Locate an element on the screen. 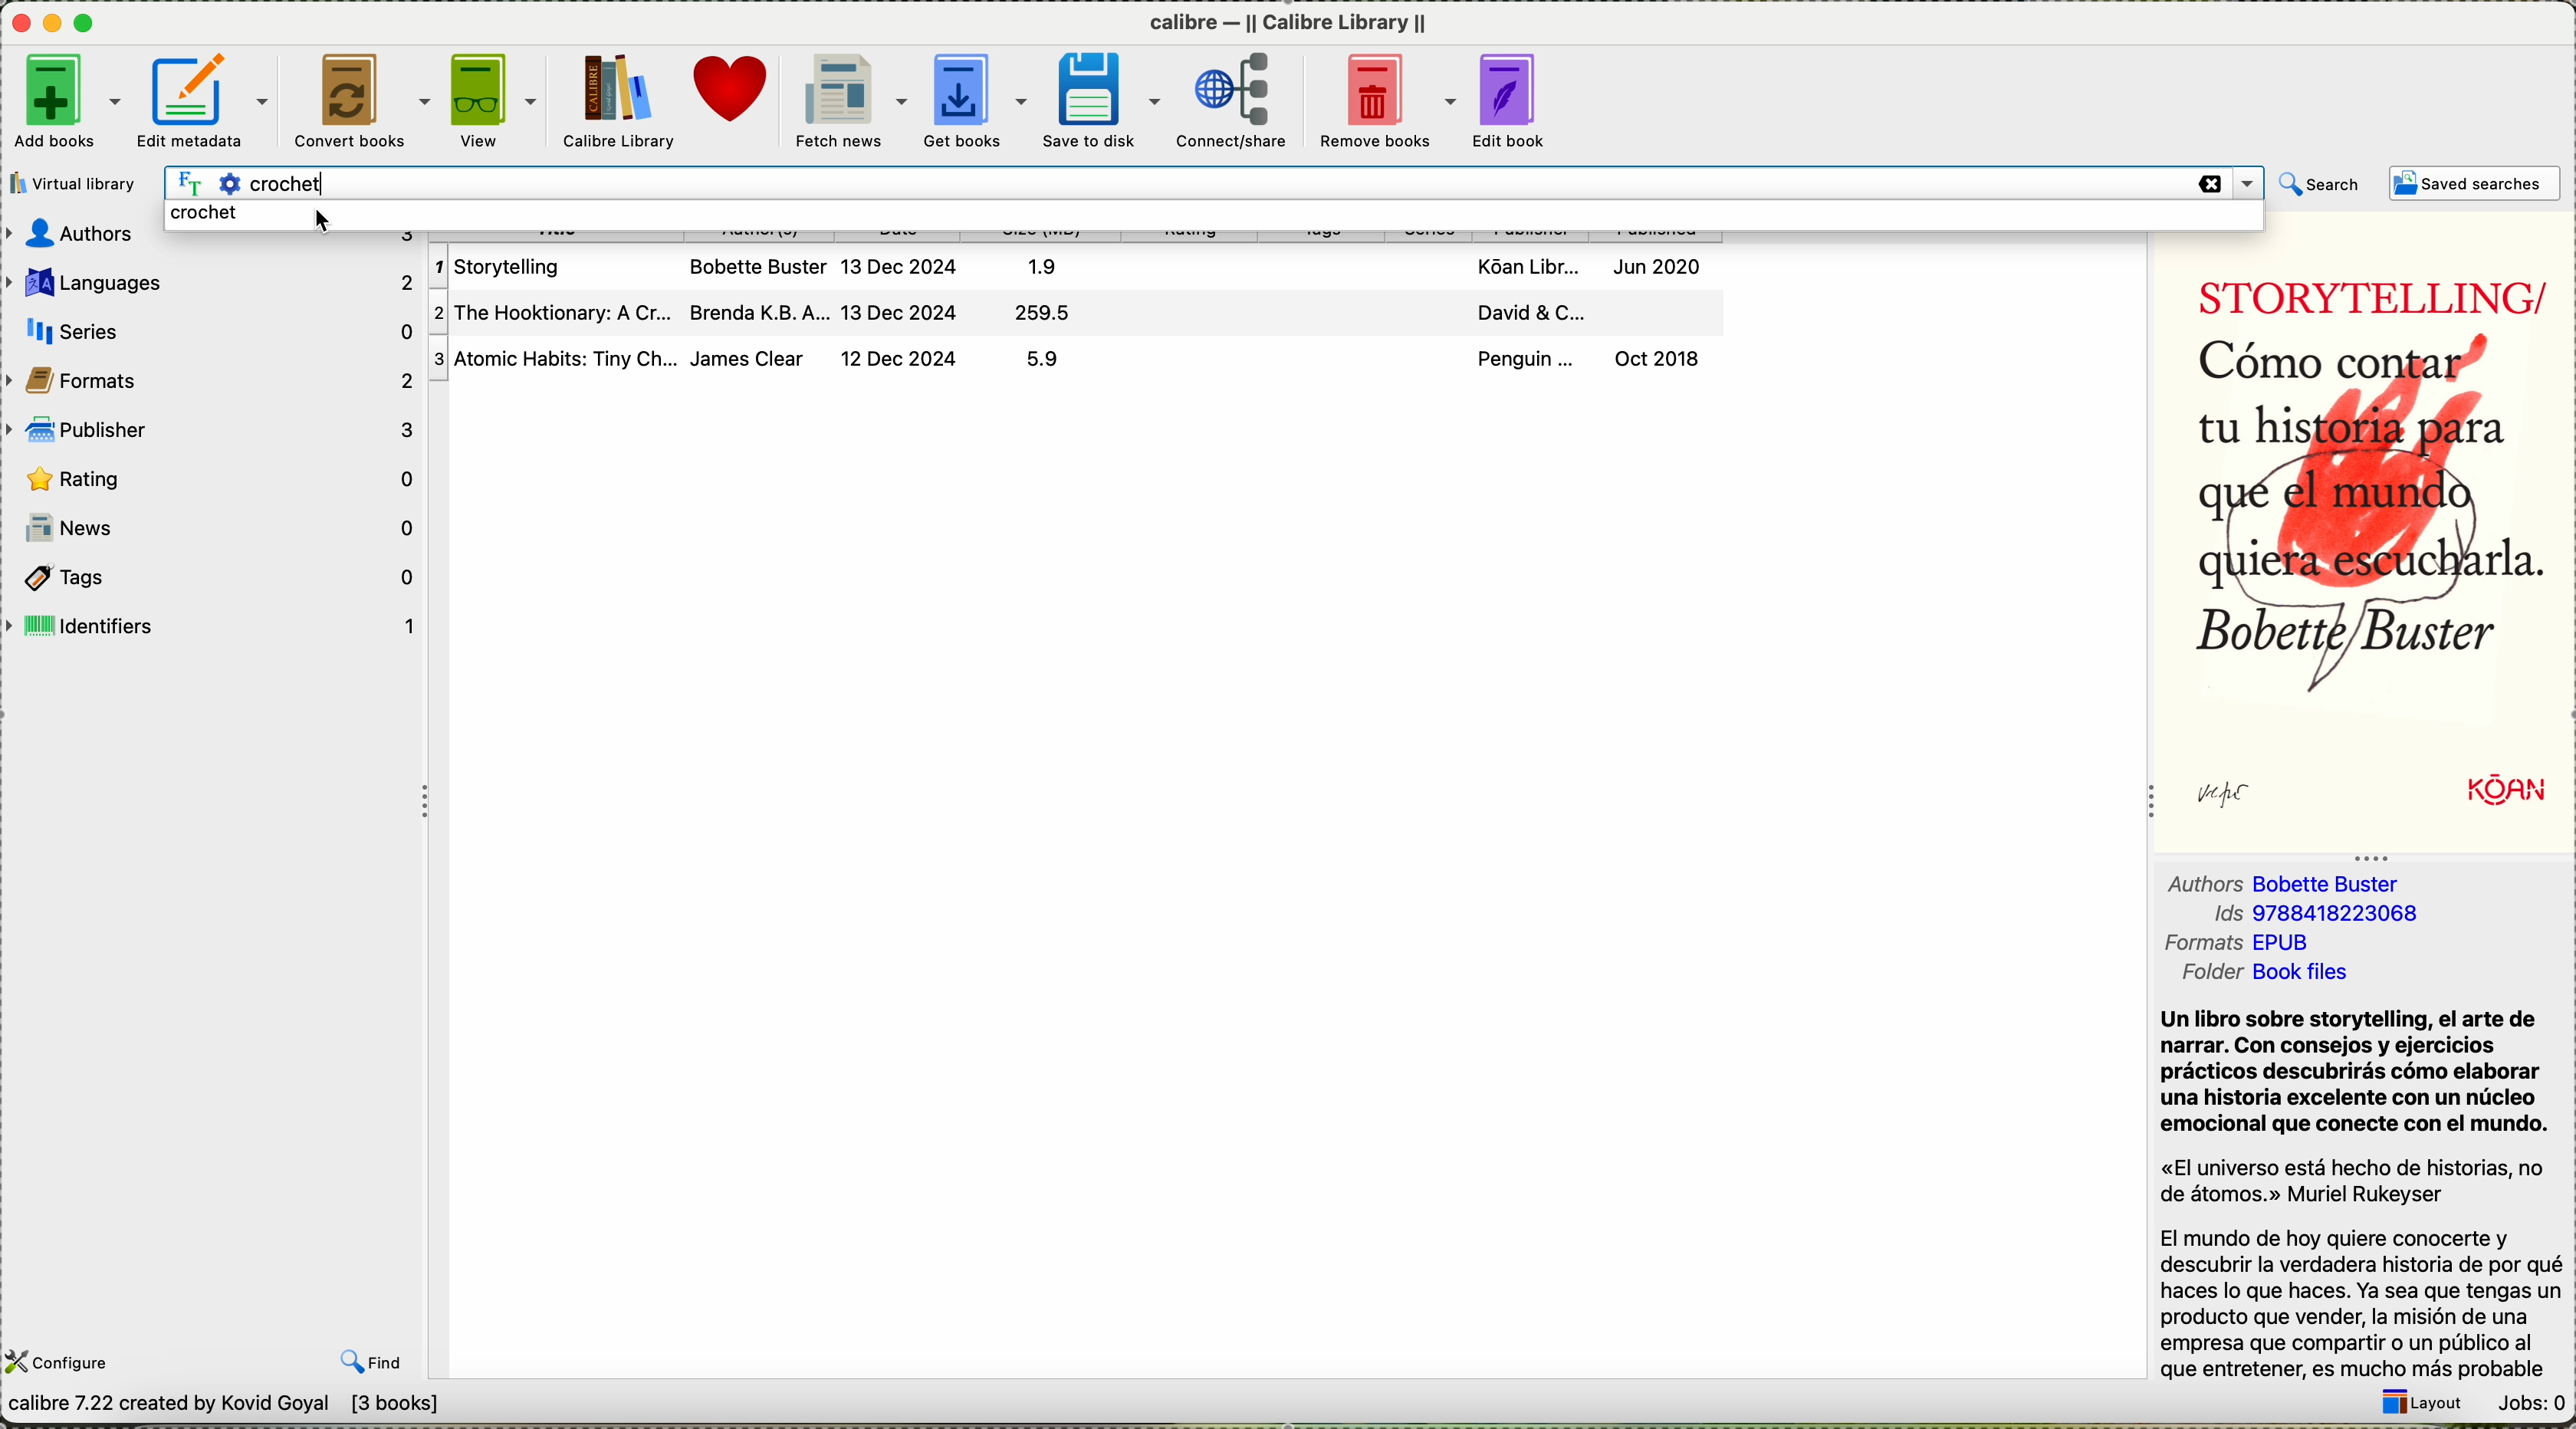  search is located at coordinates (2320, 184).